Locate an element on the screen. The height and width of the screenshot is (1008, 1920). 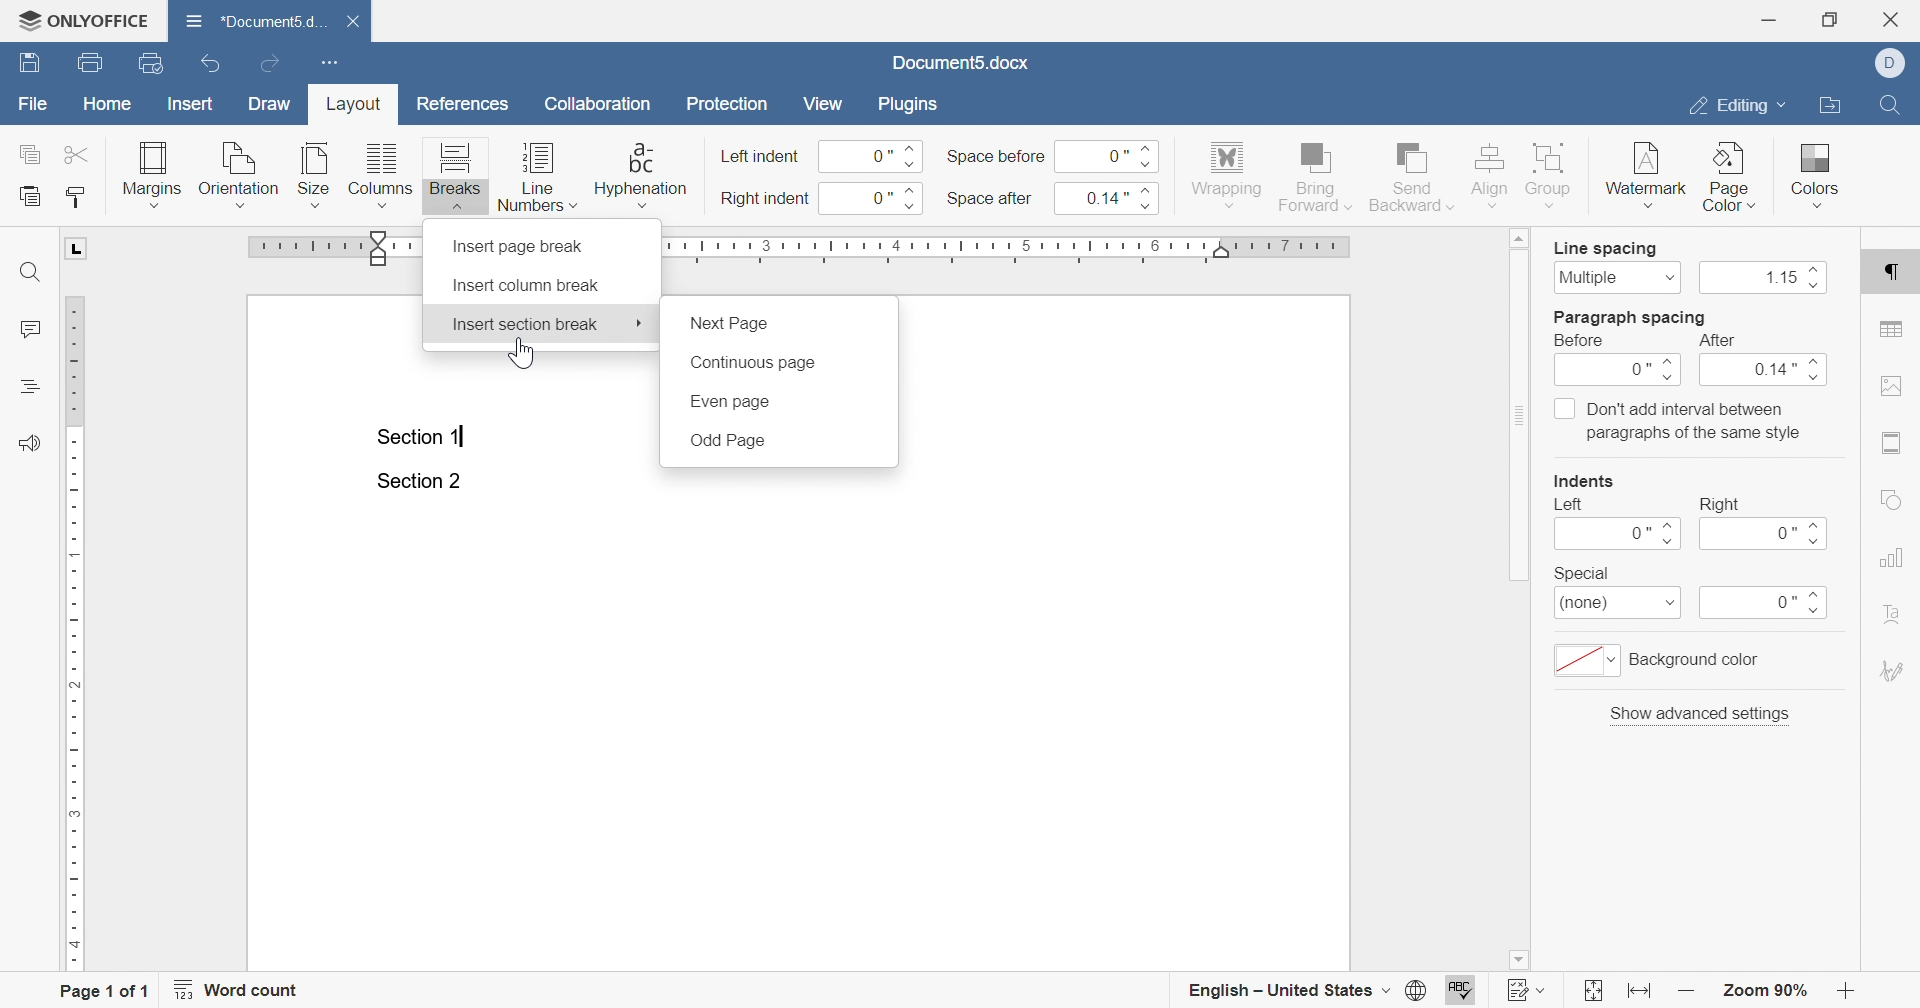
align is located at coordinates (1491, 174).